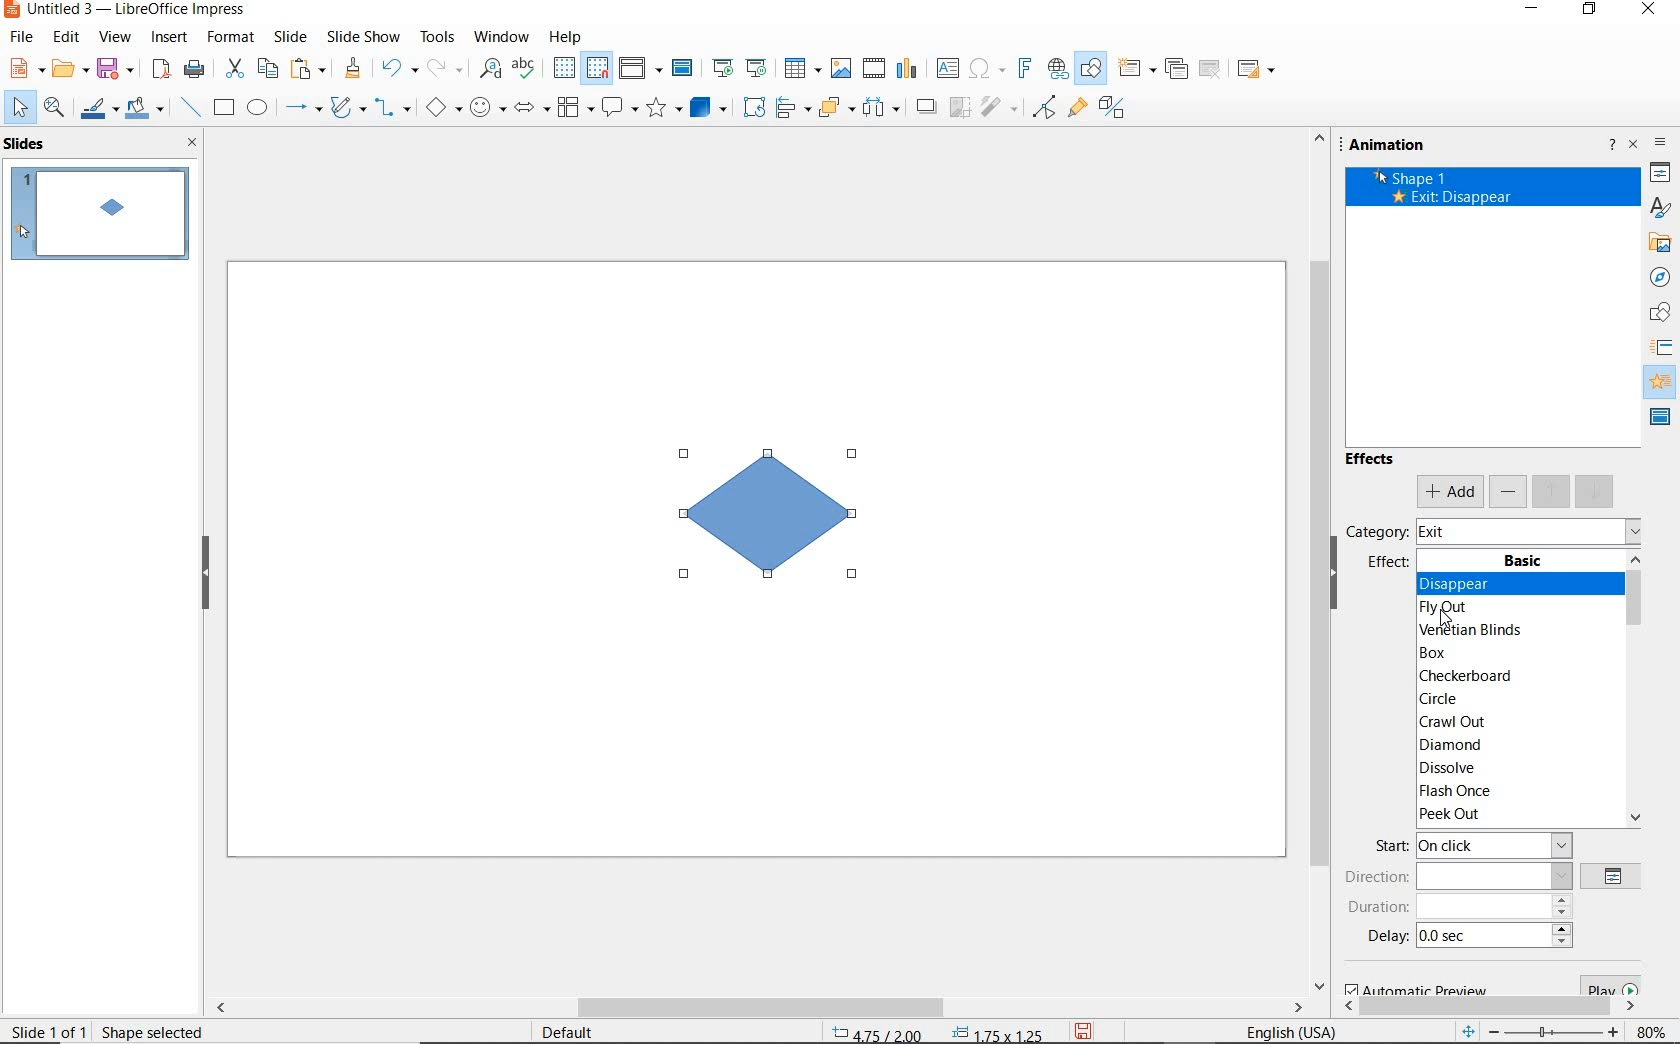  What do you see at coordinates (1412, 990) in the screenshot?
I see `automatic preview` at bounding box center [1412, 990].